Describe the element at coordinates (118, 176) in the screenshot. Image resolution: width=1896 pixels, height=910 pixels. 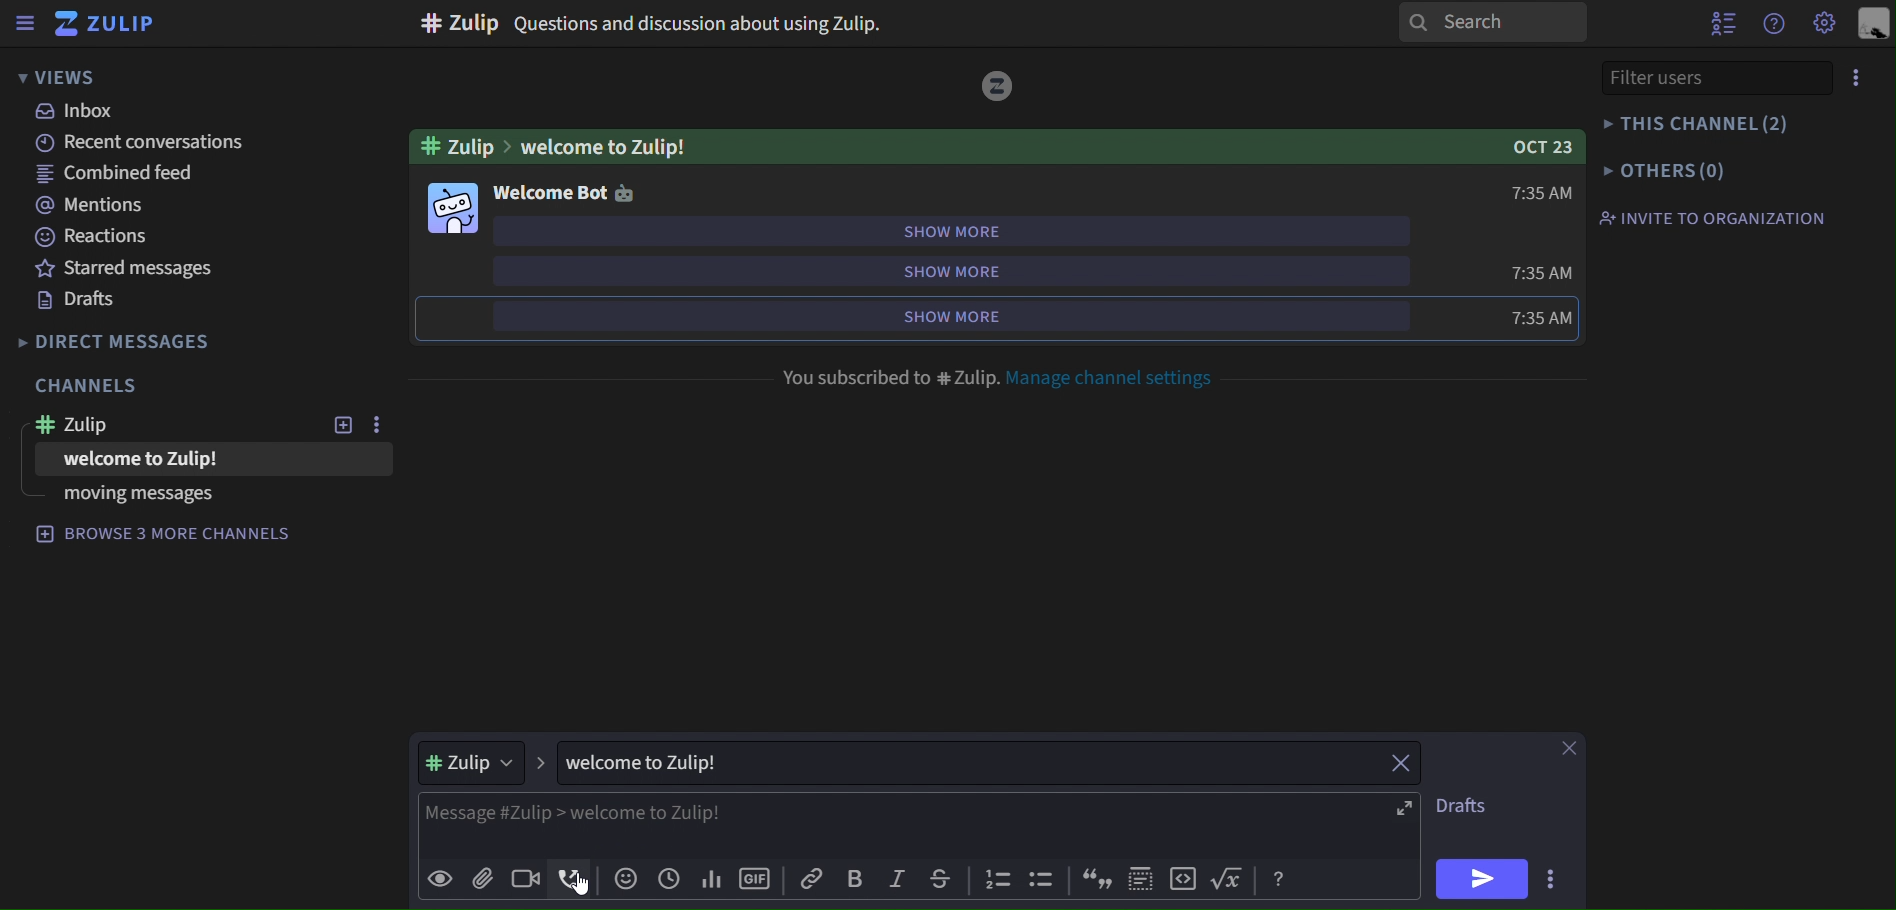
I see `combined feed` at that location.